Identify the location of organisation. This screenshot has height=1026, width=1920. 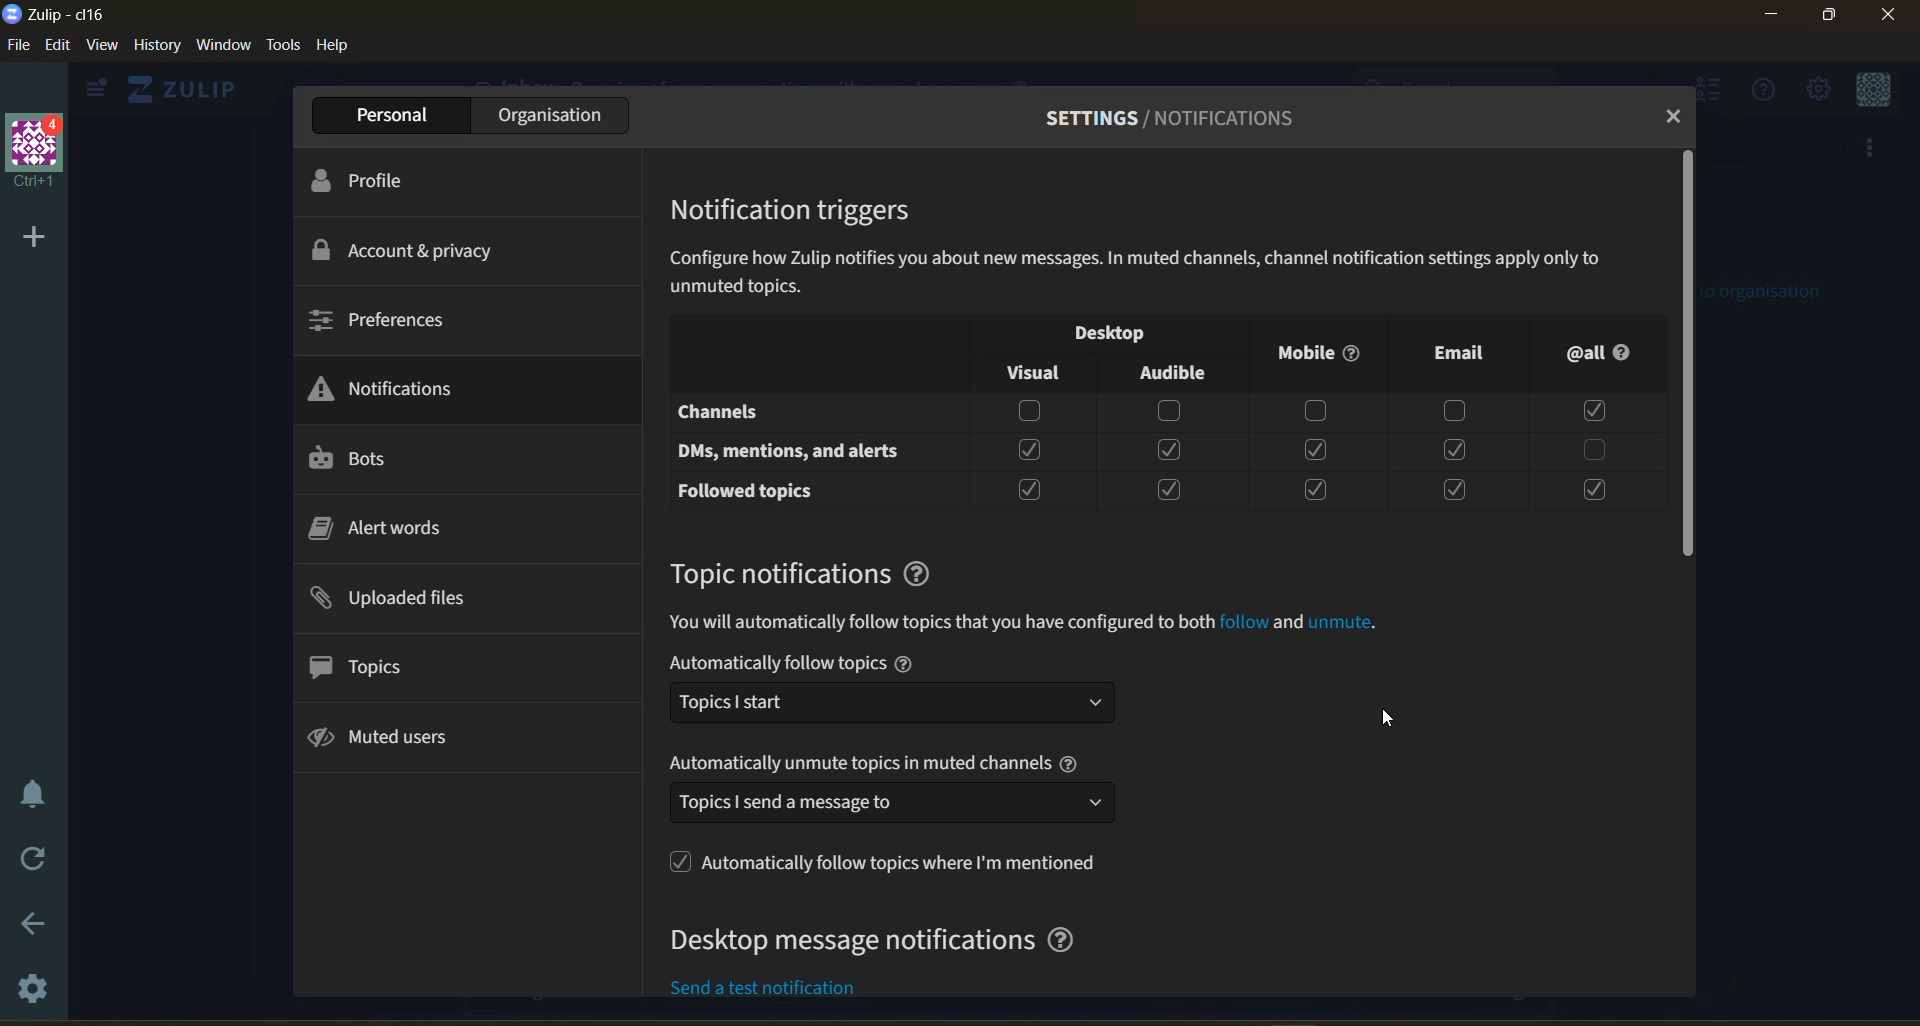
(546, 114).